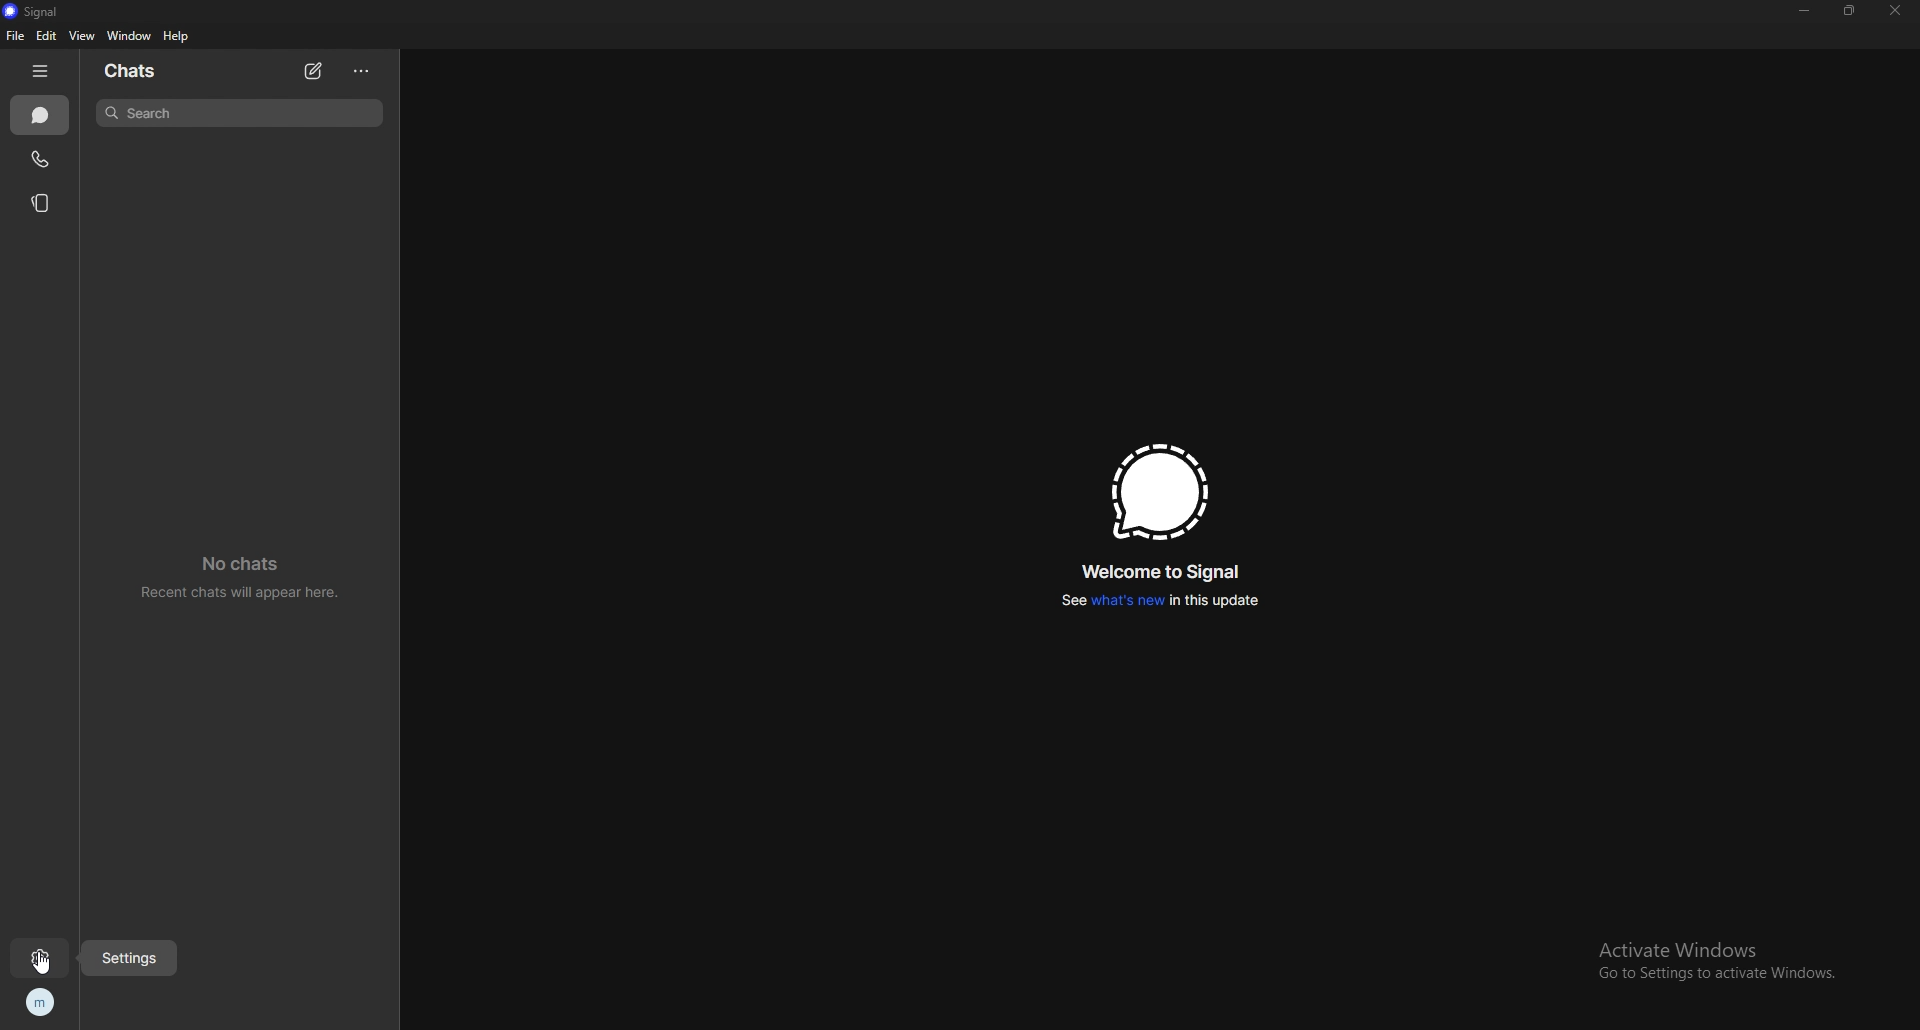 This screenshot has width=1920, height=1030. Describe the element at coordinates (32, 11) in the screenshot. I see `signal` at that location.